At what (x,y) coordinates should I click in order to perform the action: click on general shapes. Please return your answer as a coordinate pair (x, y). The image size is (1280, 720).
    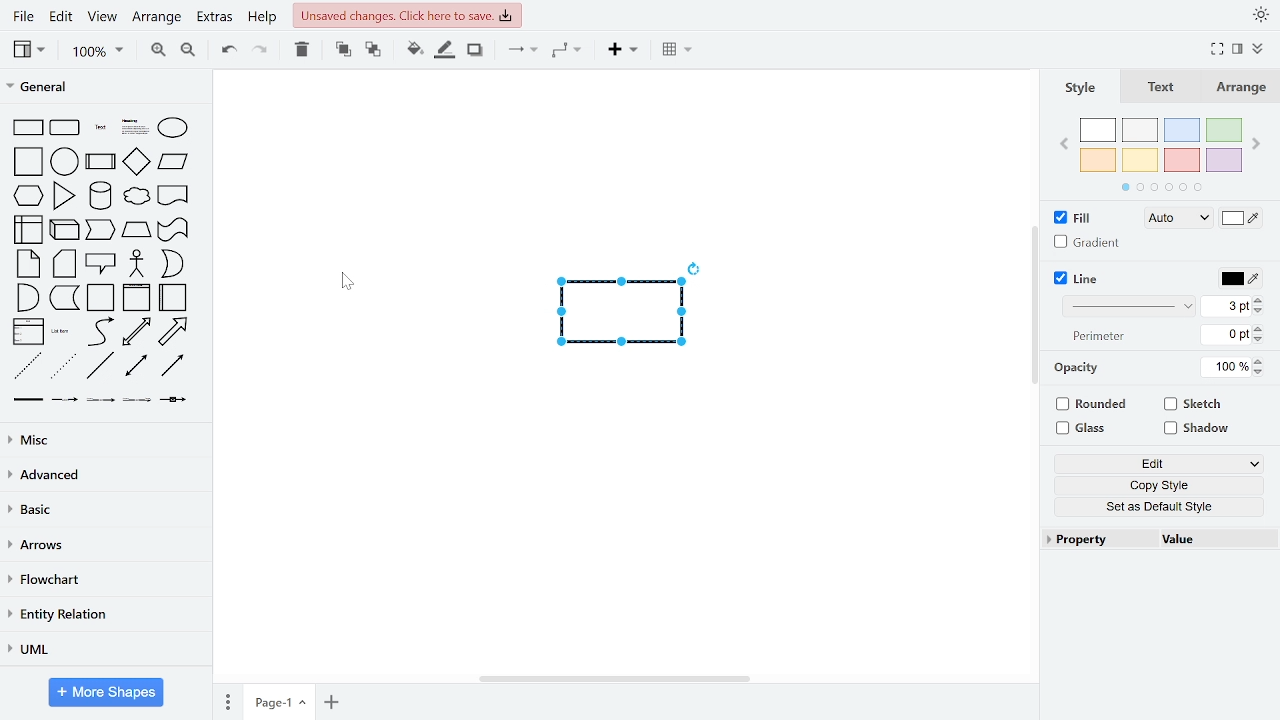
    Looking at the image, I should click on (63, 331).